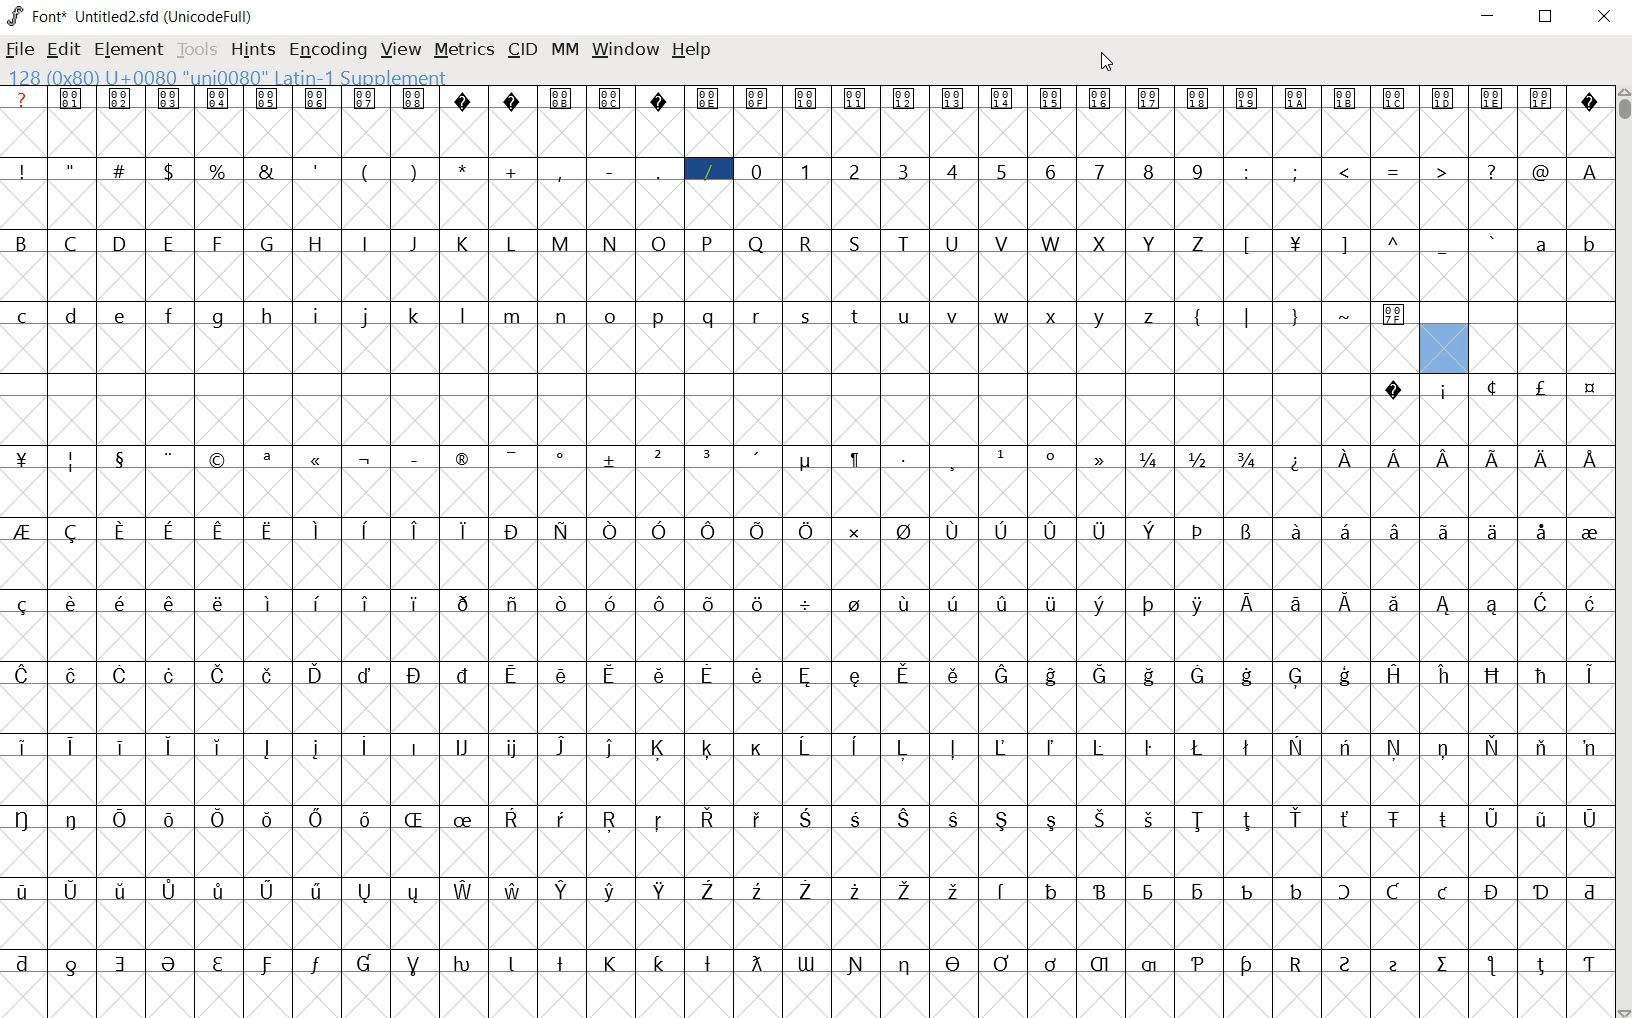  Describe the element at coordinates (268, 316) in the screenshot. I see `glyph` at that location.